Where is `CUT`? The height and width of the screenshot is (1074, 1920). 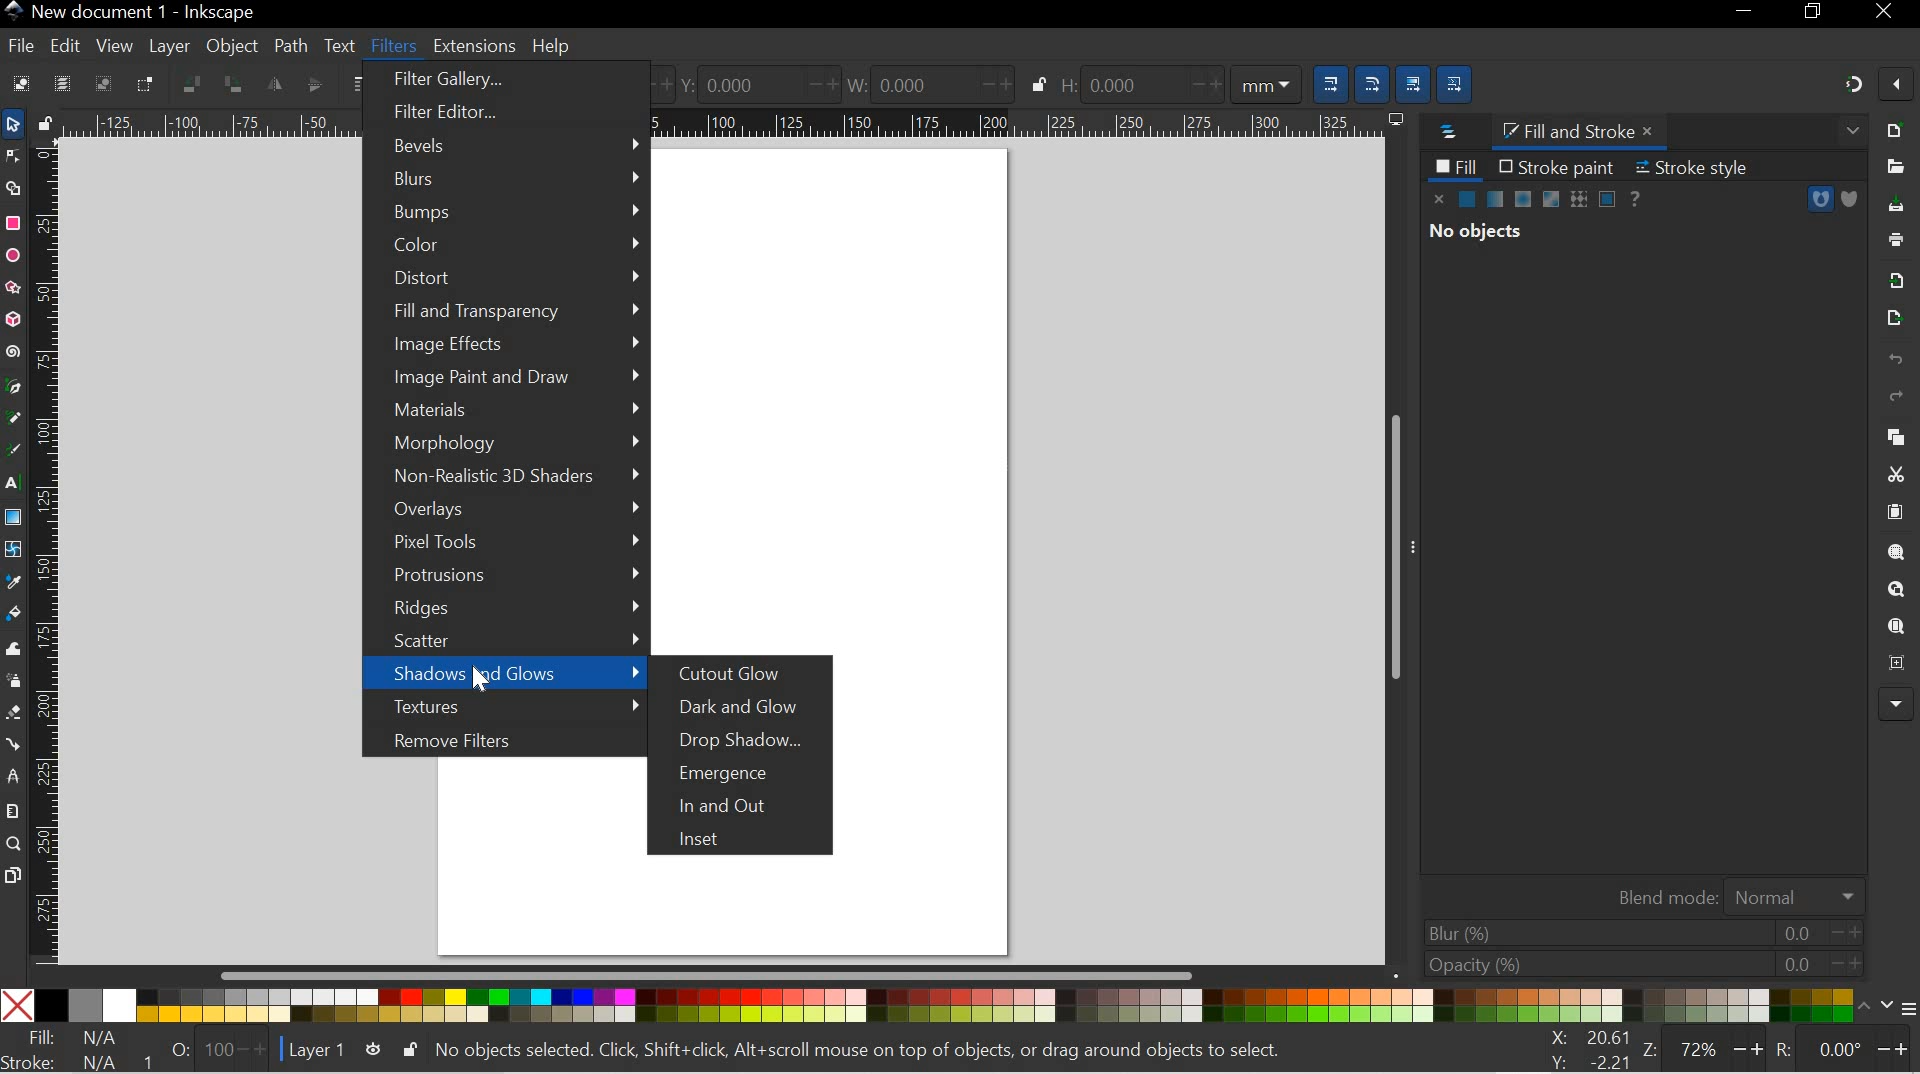
CUT is located at coordinates (1895, 474).